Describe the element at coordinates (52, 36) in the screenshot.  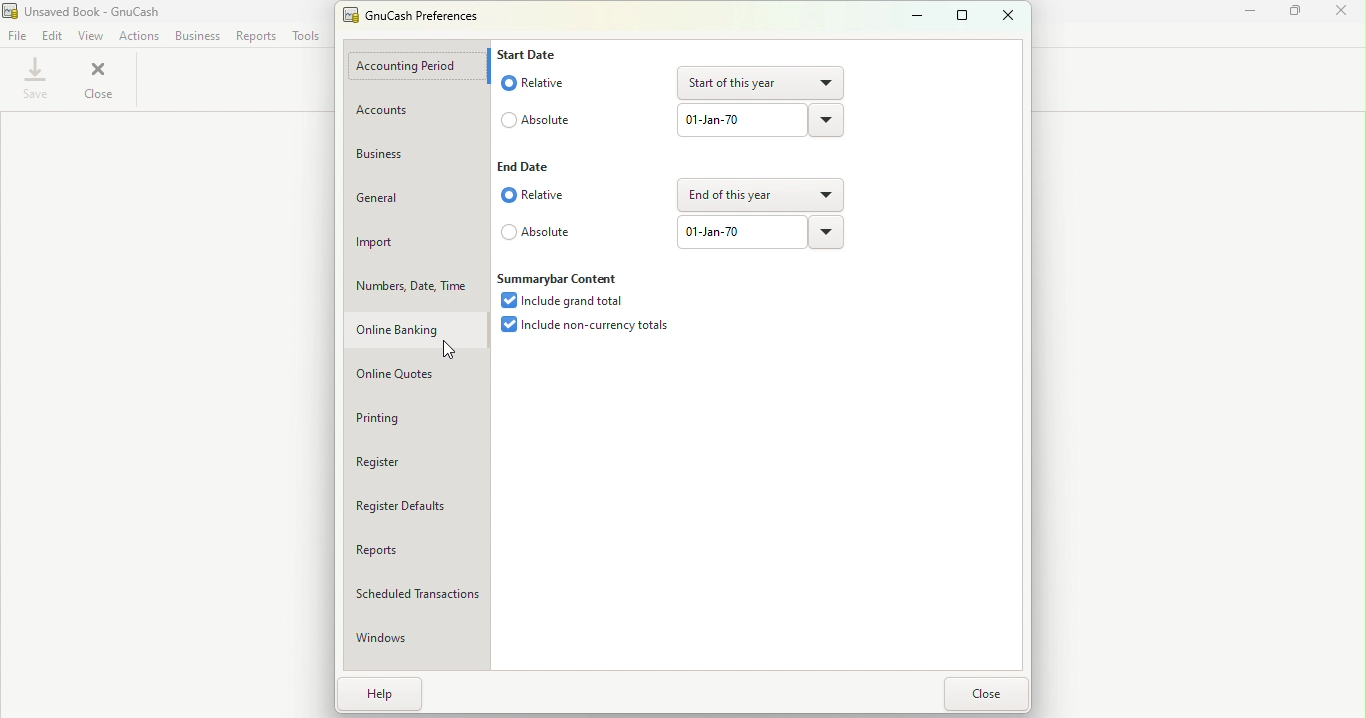
I see `Edit` at that location.